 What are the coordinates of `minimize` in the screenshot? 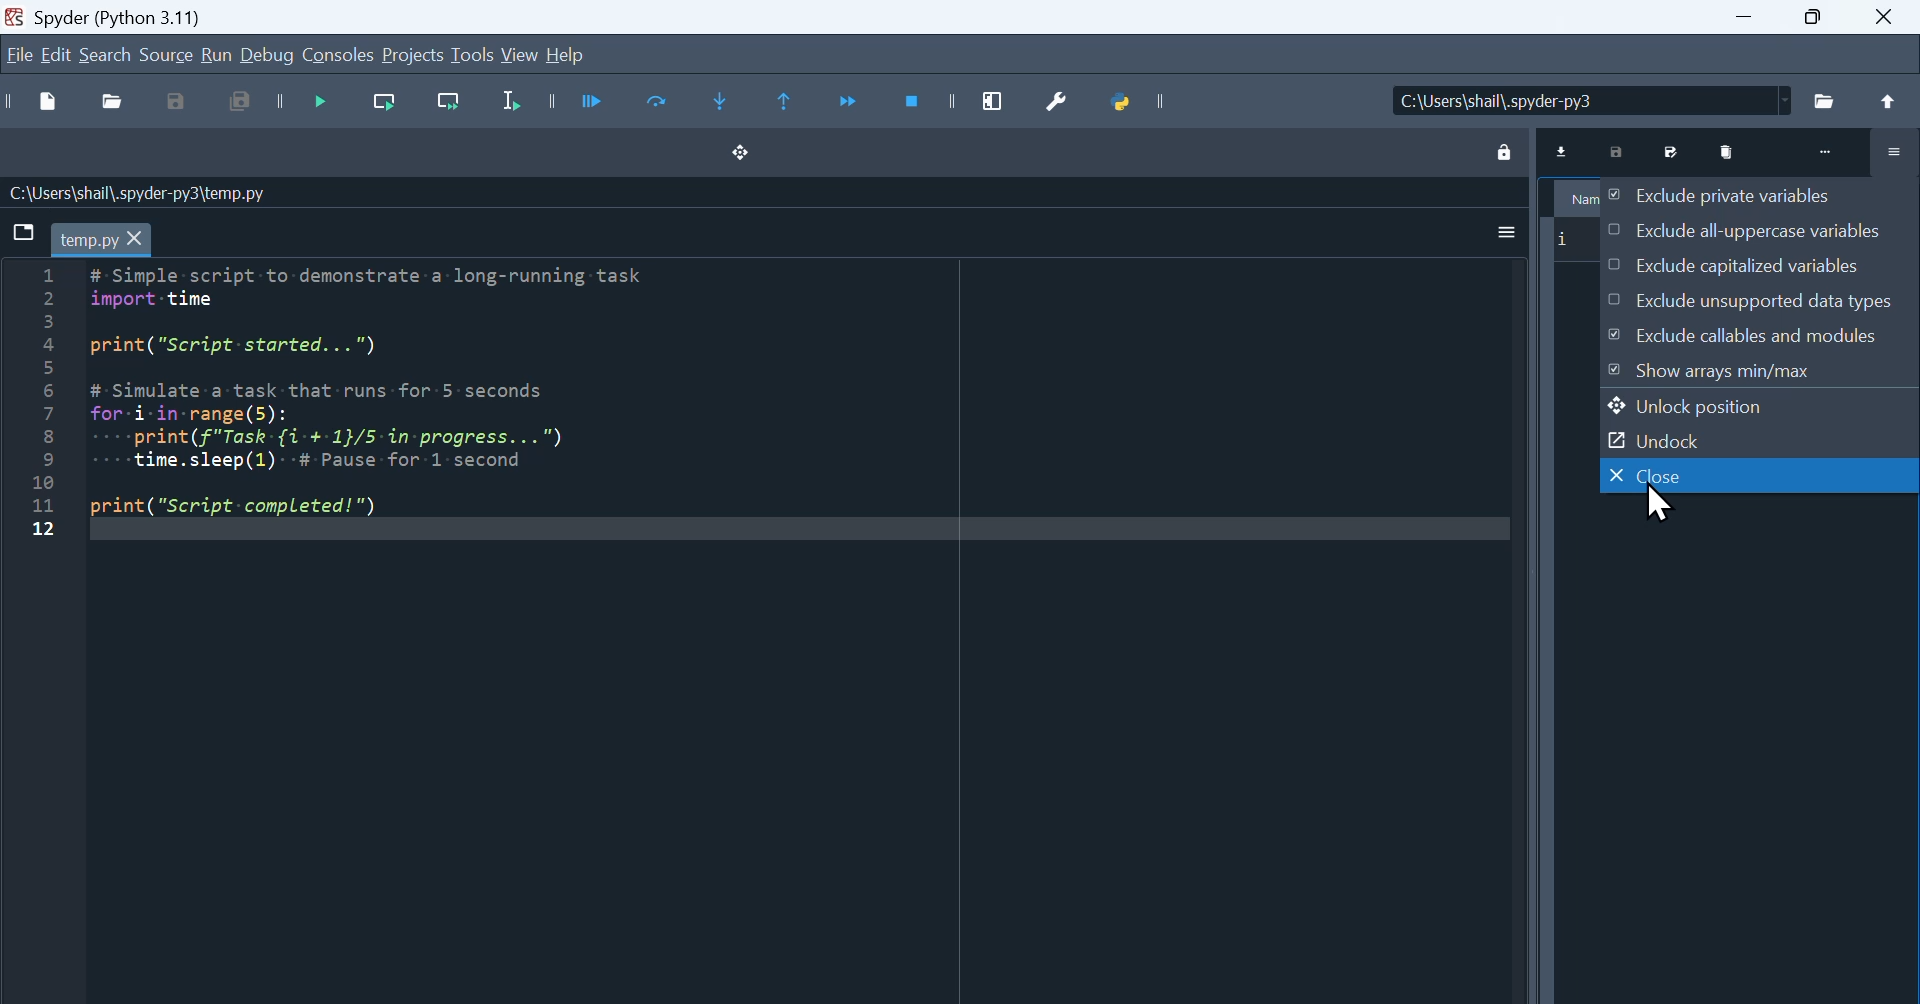 It's located at (1741, 19).